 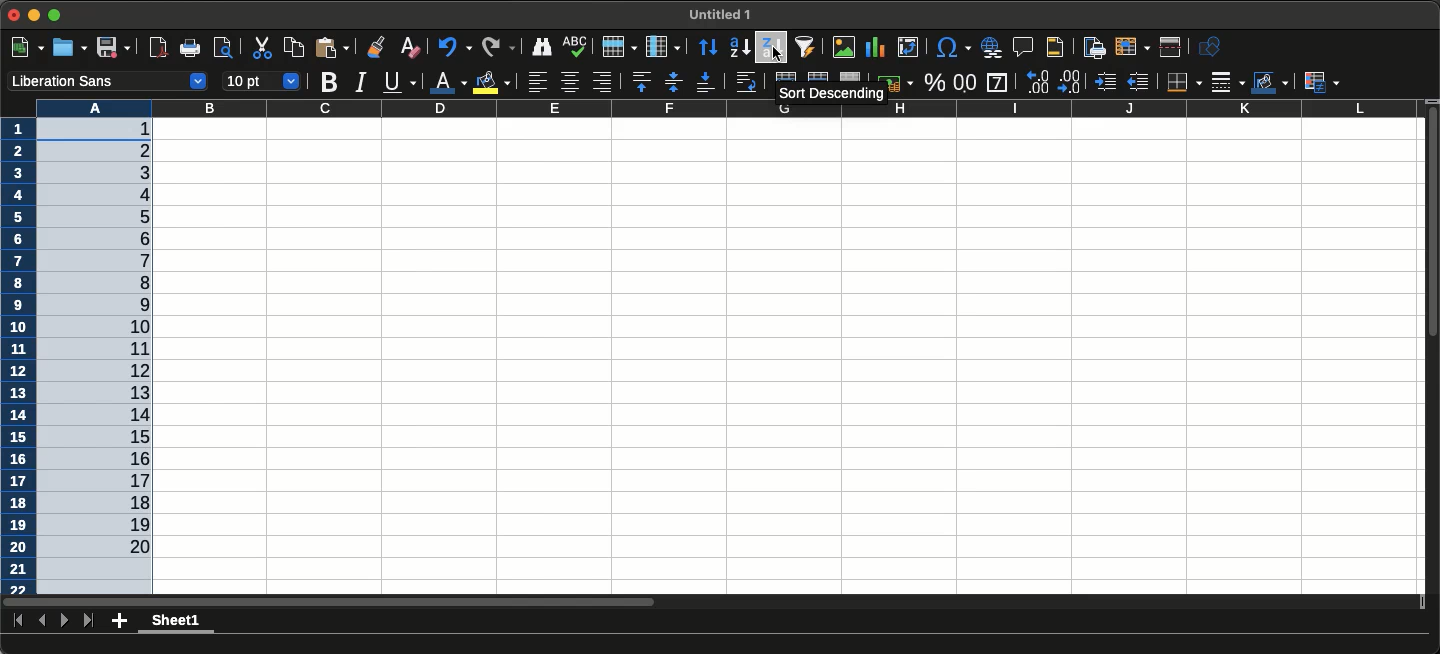 What do you see at coordinates (1071, 82) in the screenshot?
I see `Add decimal place` at bounding box center [1071, 82].